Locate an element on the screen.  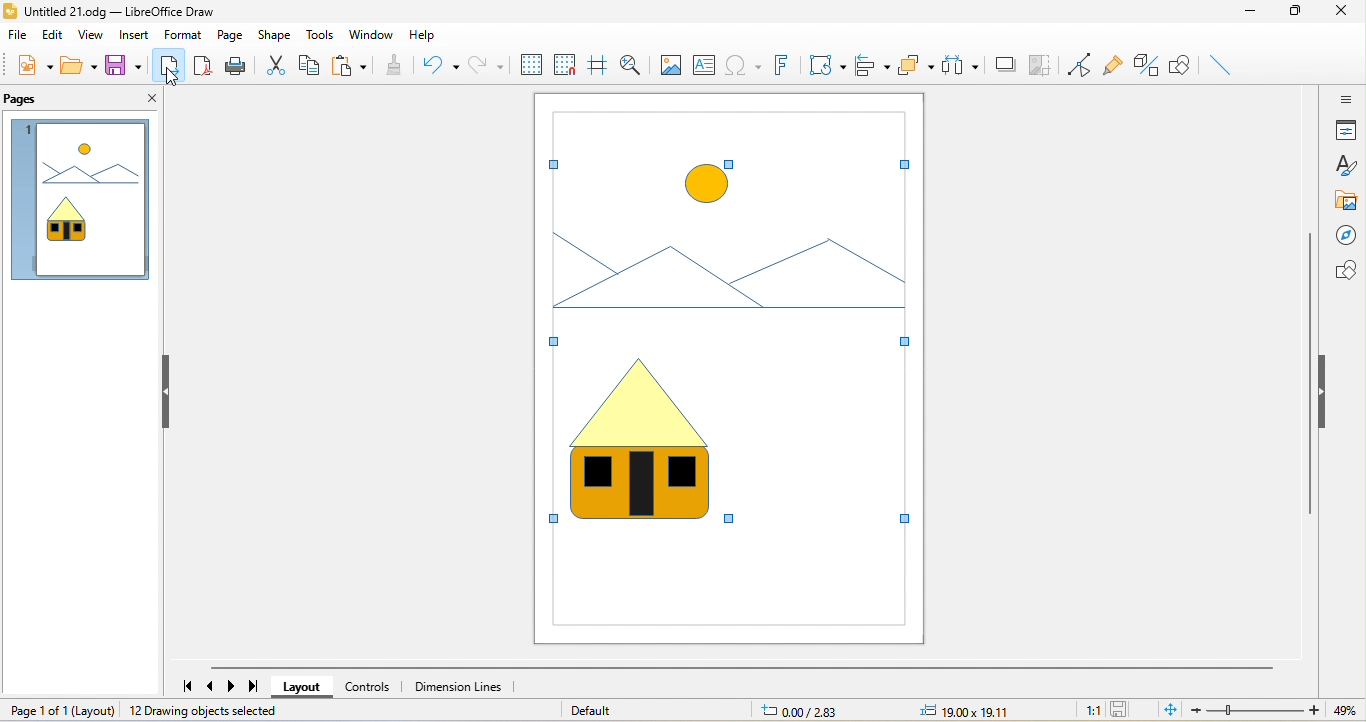
Cursor is located at coordinates (172, 79).